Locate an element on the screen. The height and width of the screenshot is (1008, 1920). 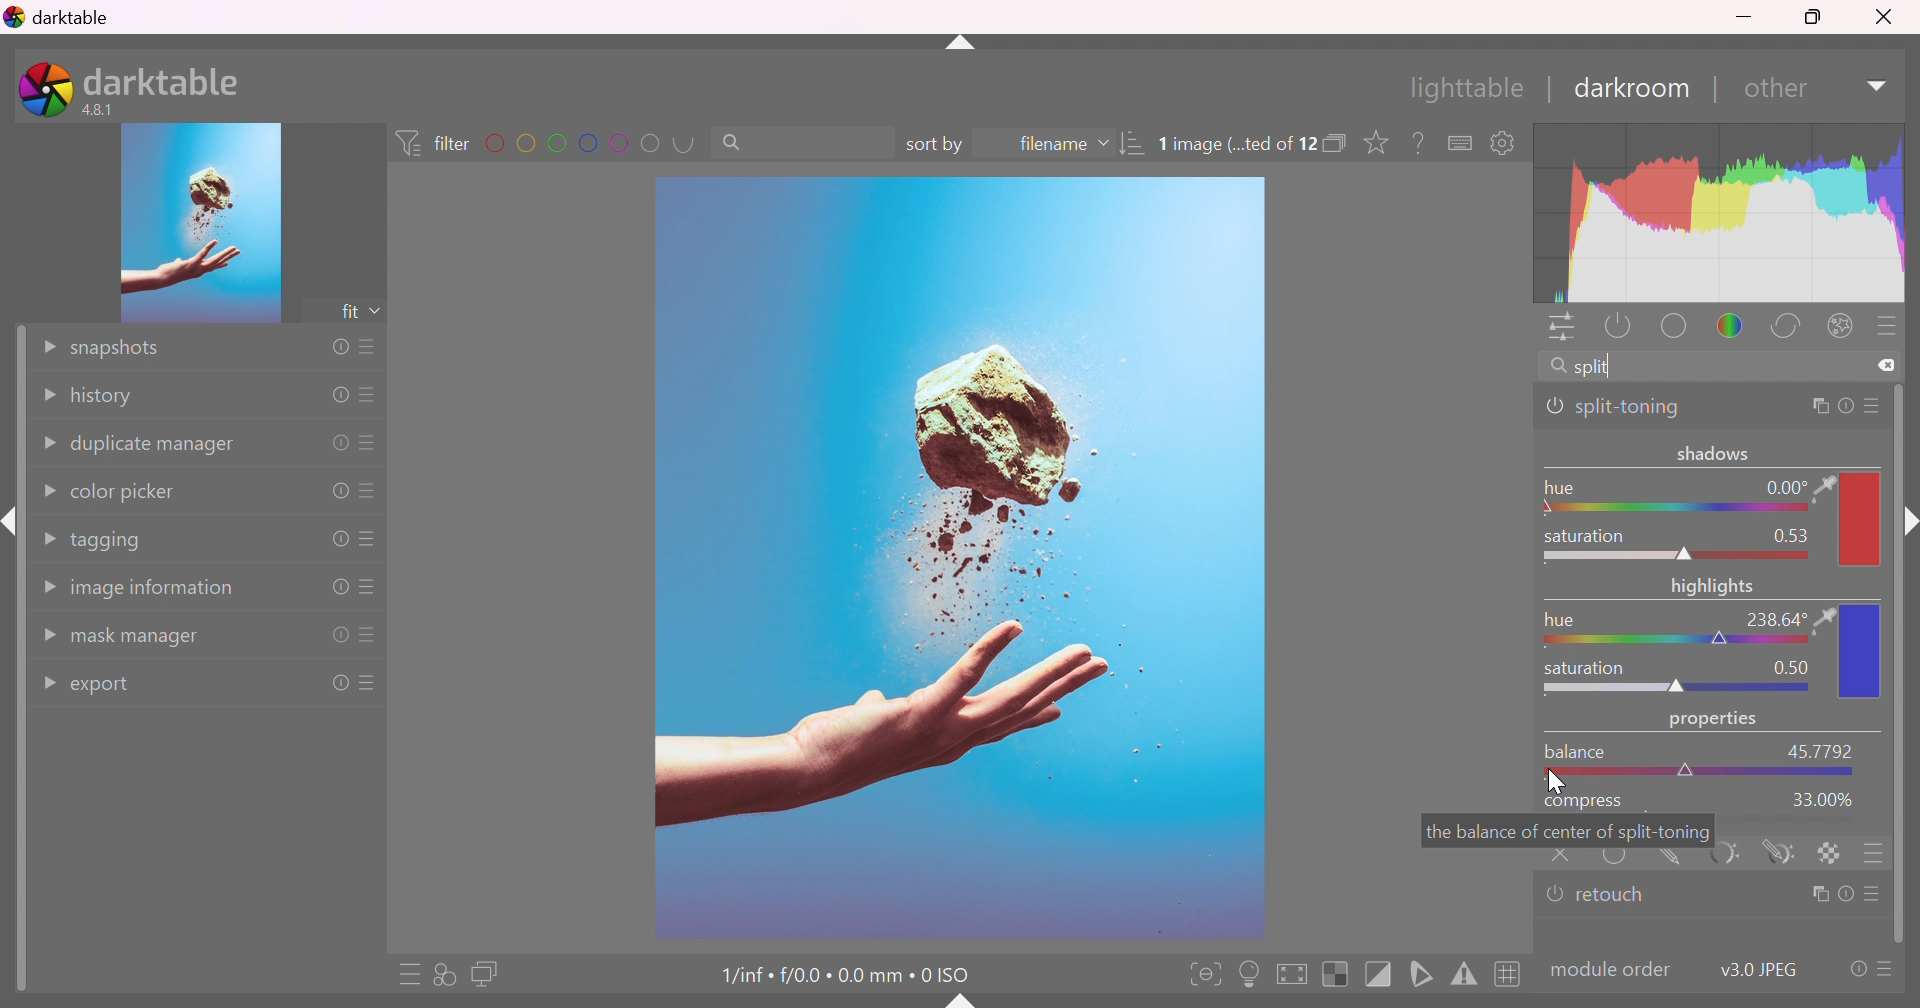
33.00% is located at coordinates (1822, 800).